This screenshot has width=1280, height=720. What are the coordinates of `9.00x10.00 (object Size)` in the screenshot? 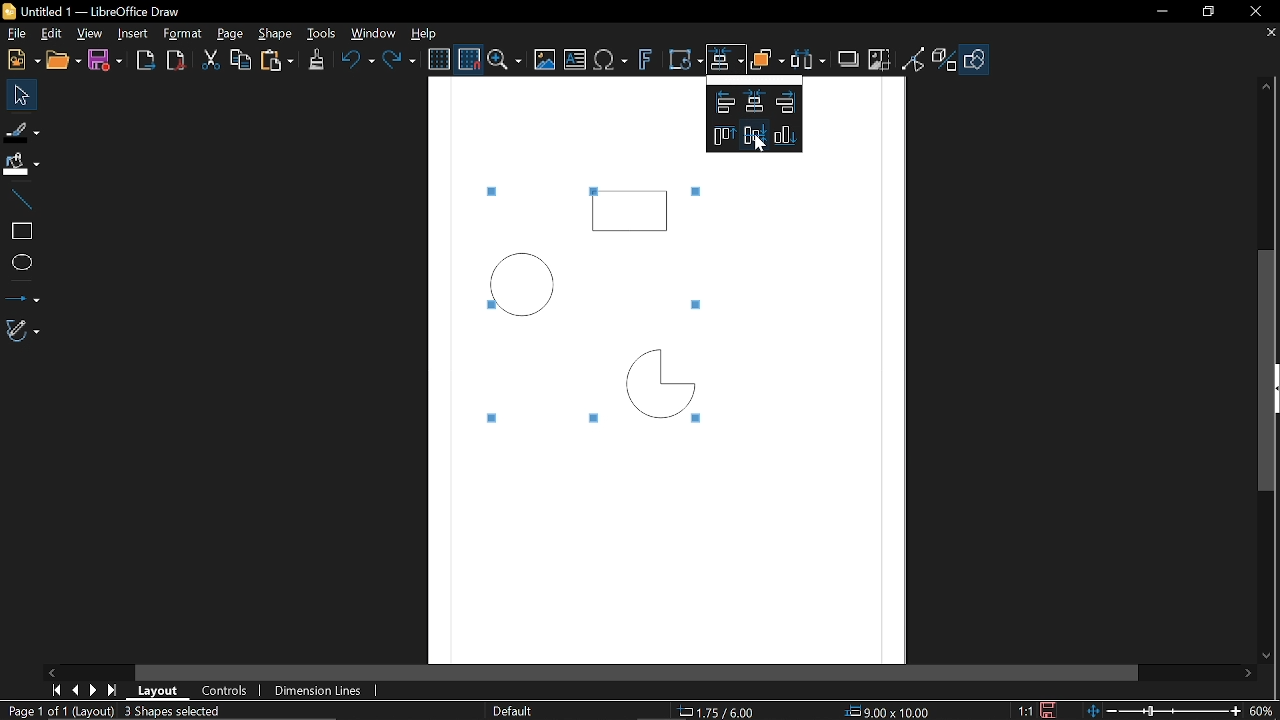 It's located at (890, 711).